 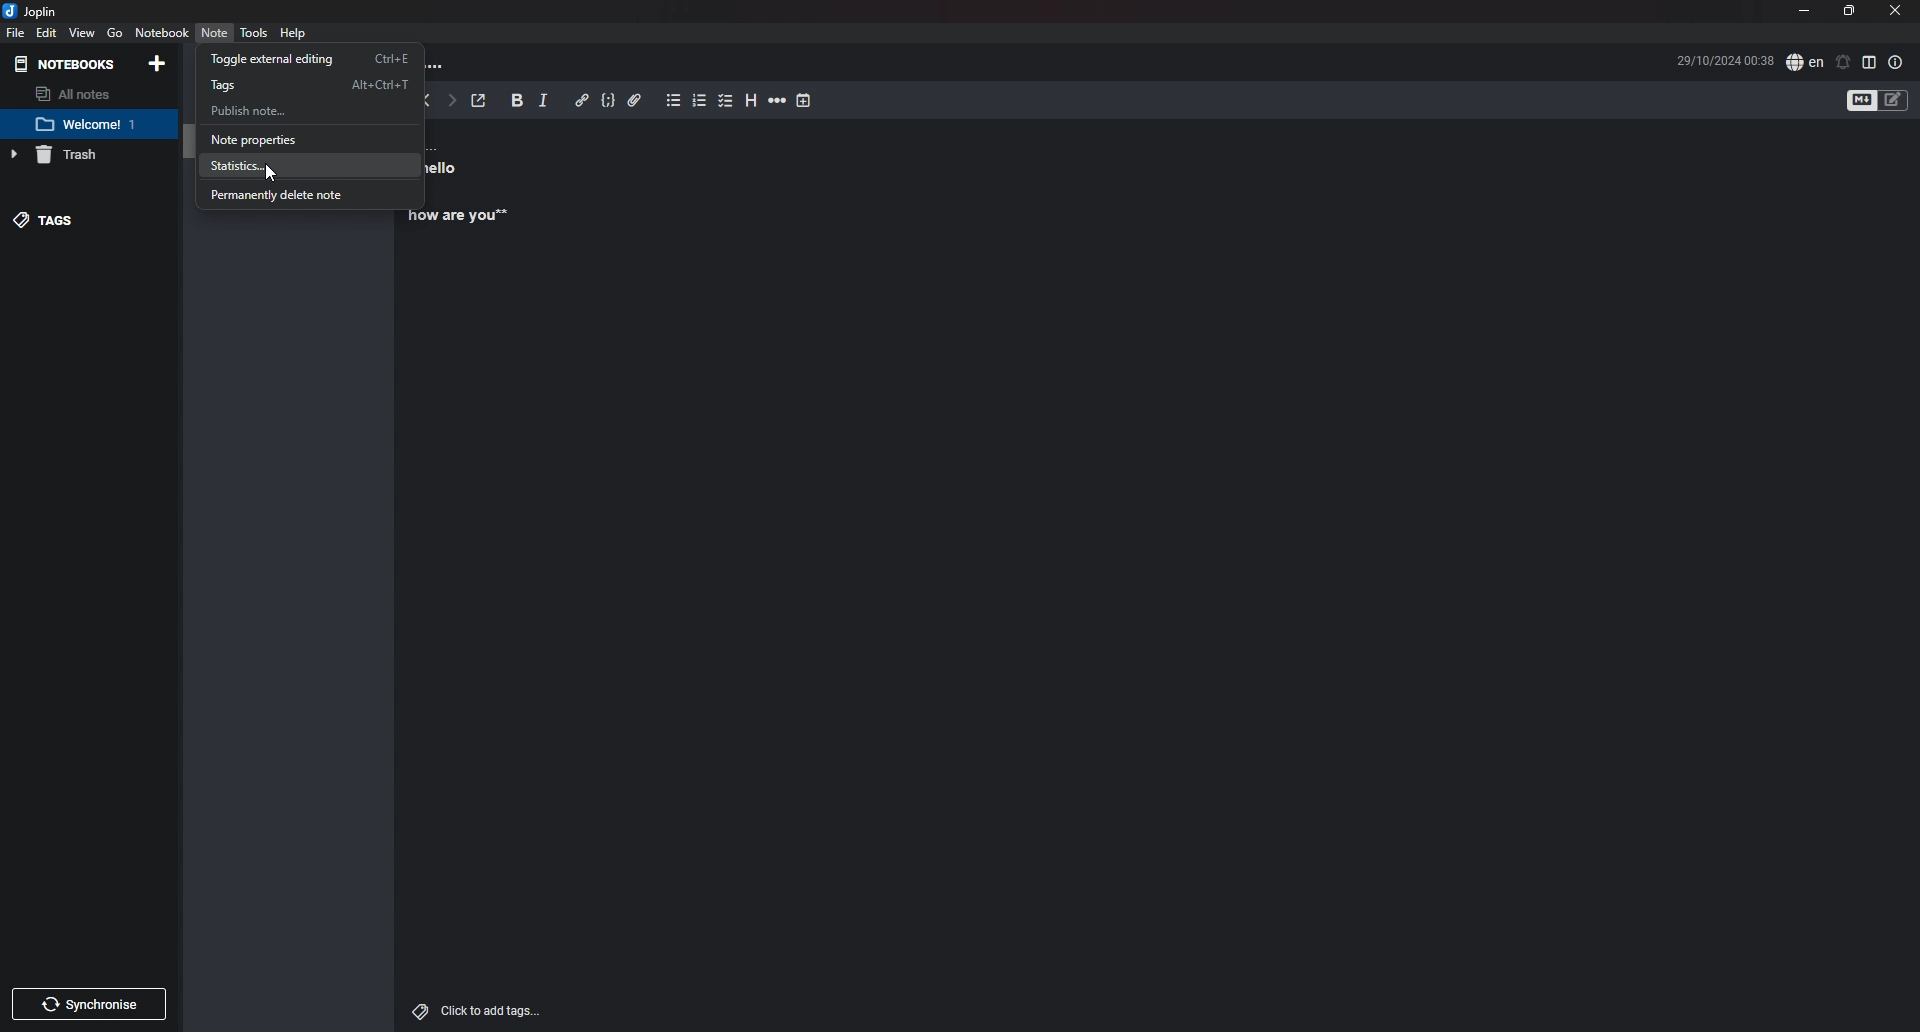 I want to click on Toggle external editing, so click(x=482, y=100).